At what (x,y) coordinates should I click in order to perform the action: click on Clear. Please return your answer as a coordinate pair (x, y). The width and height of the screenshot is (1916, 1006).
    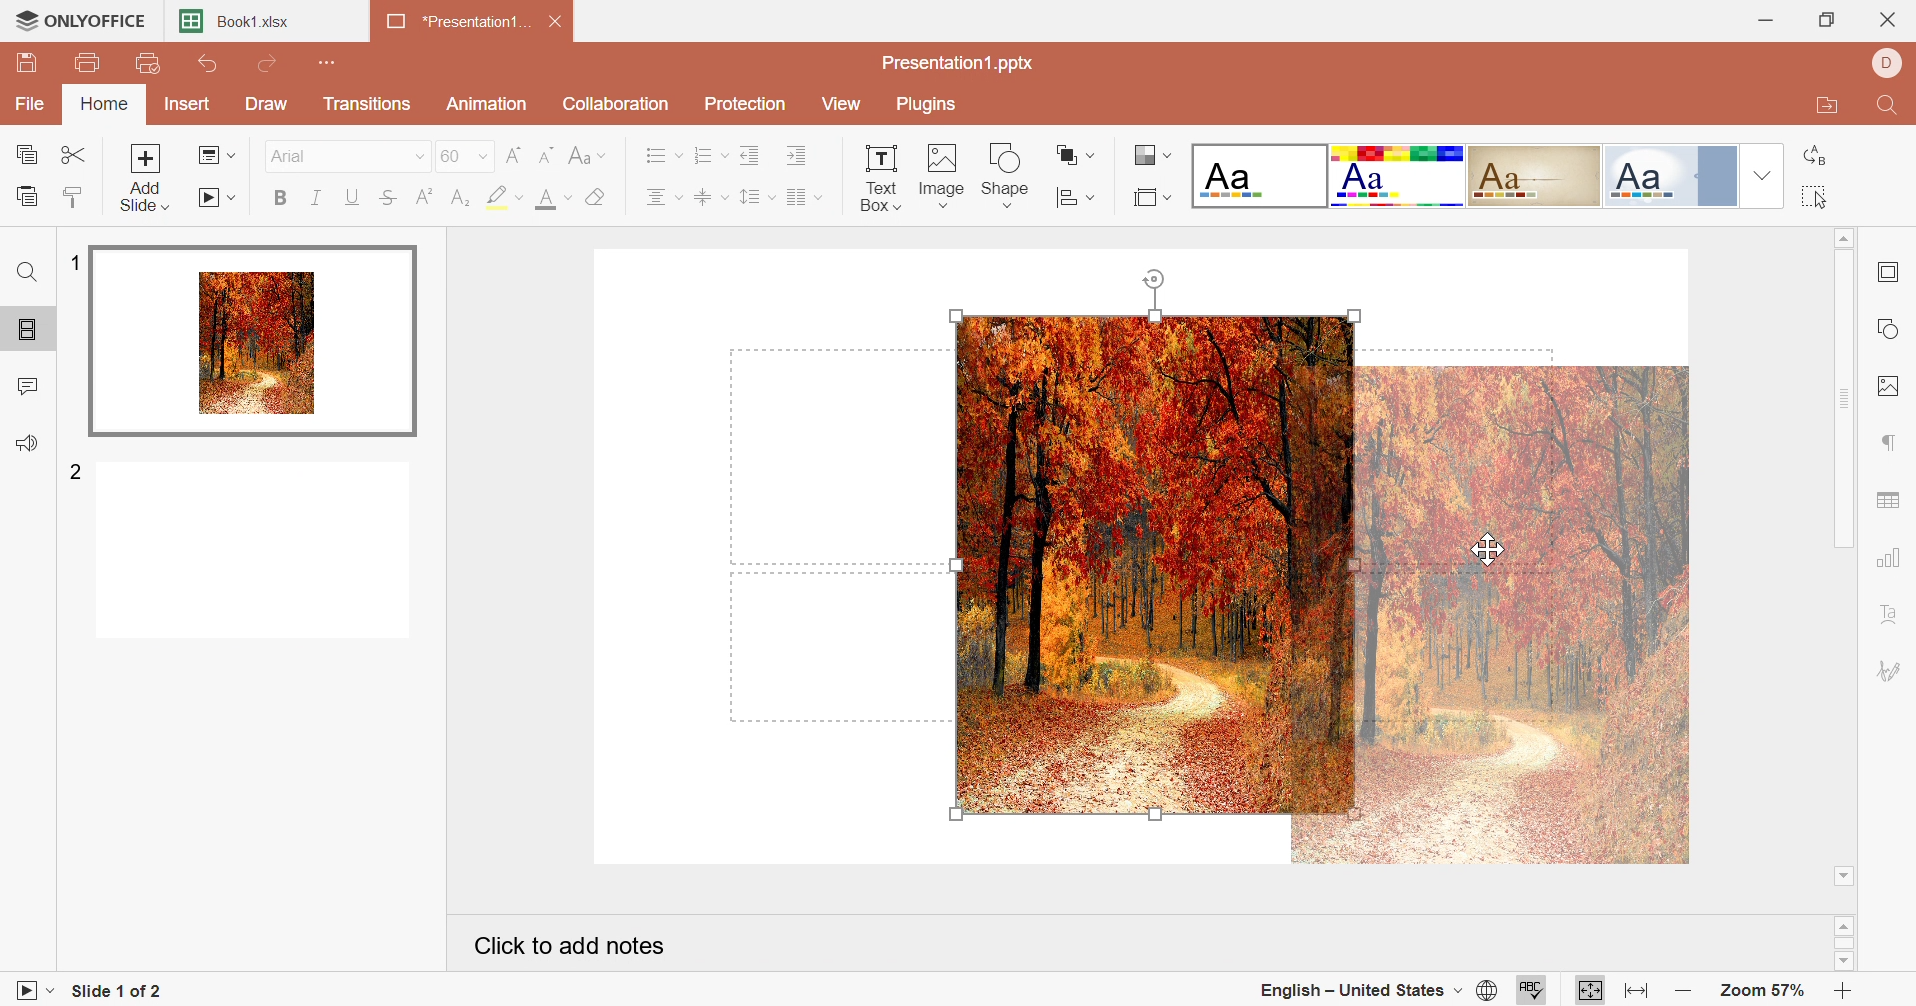
    Looking at the image, I should click on (598, 200).